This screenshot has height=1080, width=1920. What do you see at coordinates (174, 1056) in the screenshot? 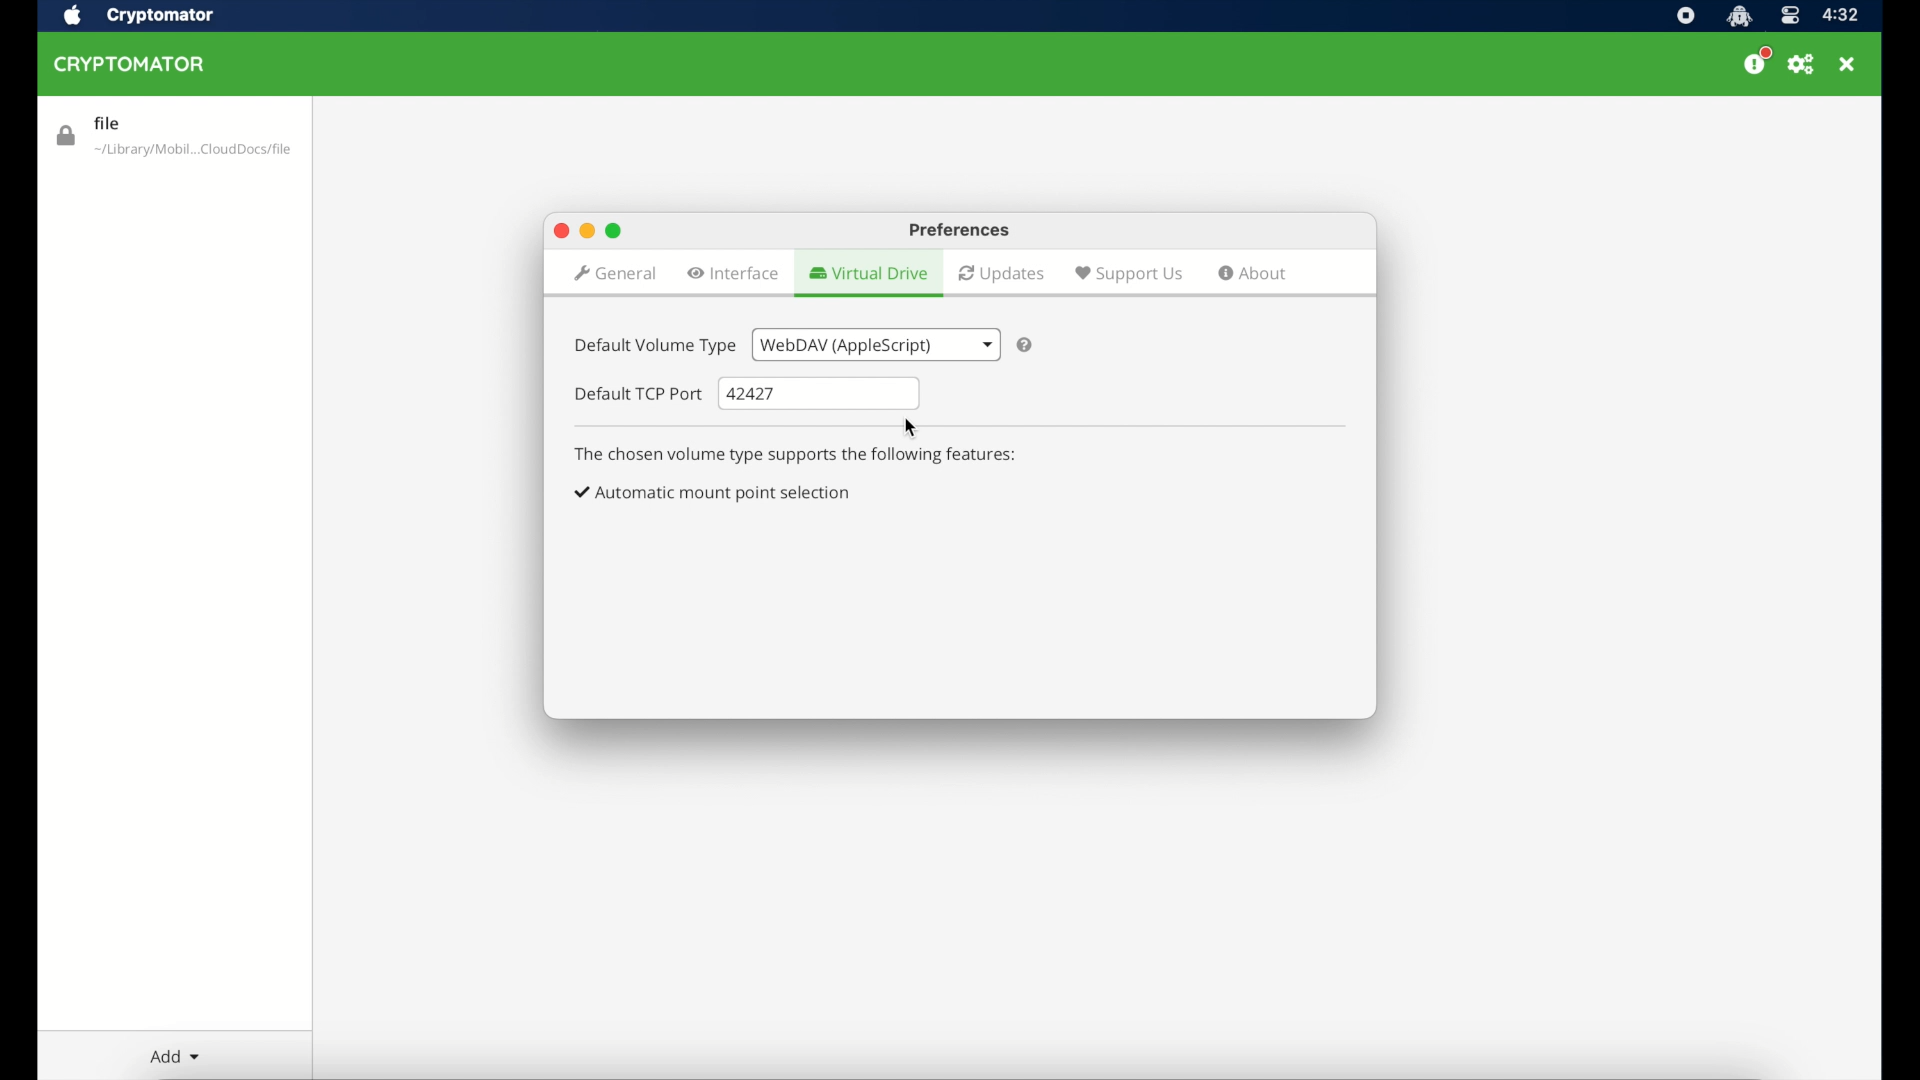
I see `add dropdown` at bounding box center [174, 1056].